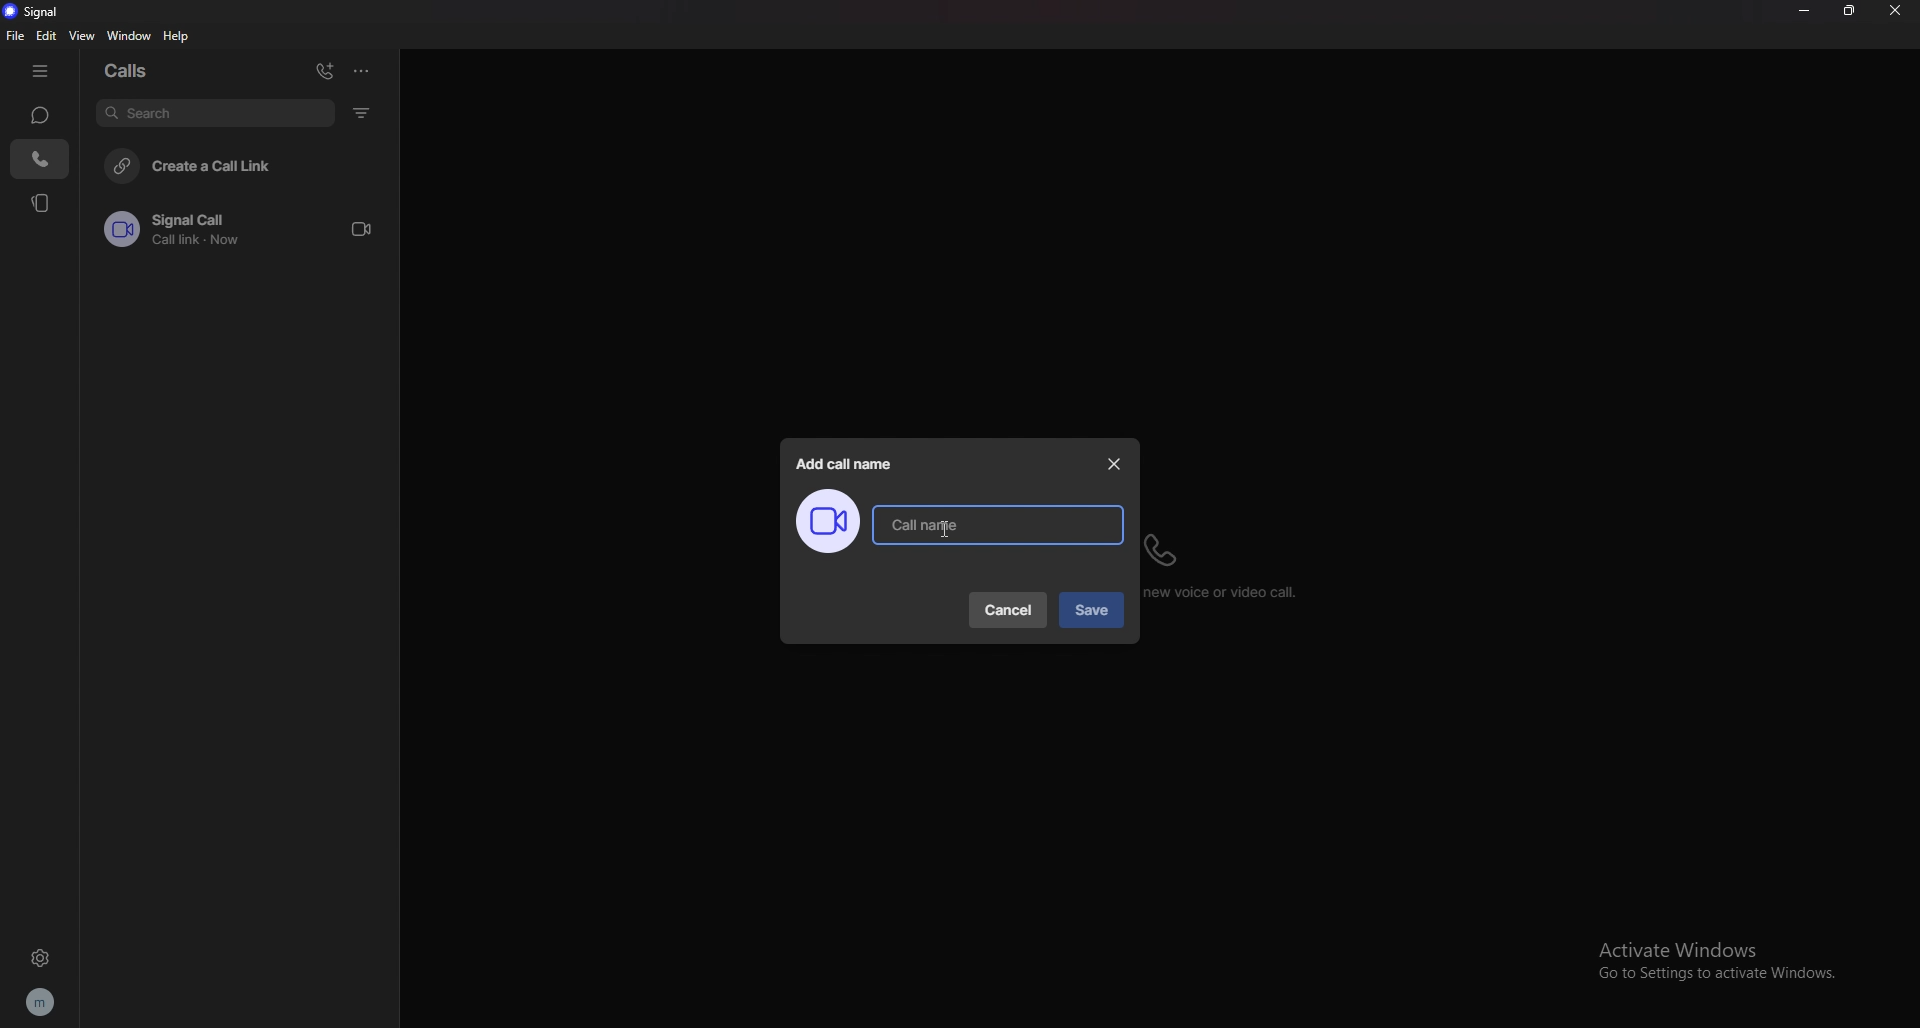  What do you see at coordinates (846, 464) in the screenshot?
I see `add call name` at bounding box center [846, 464].